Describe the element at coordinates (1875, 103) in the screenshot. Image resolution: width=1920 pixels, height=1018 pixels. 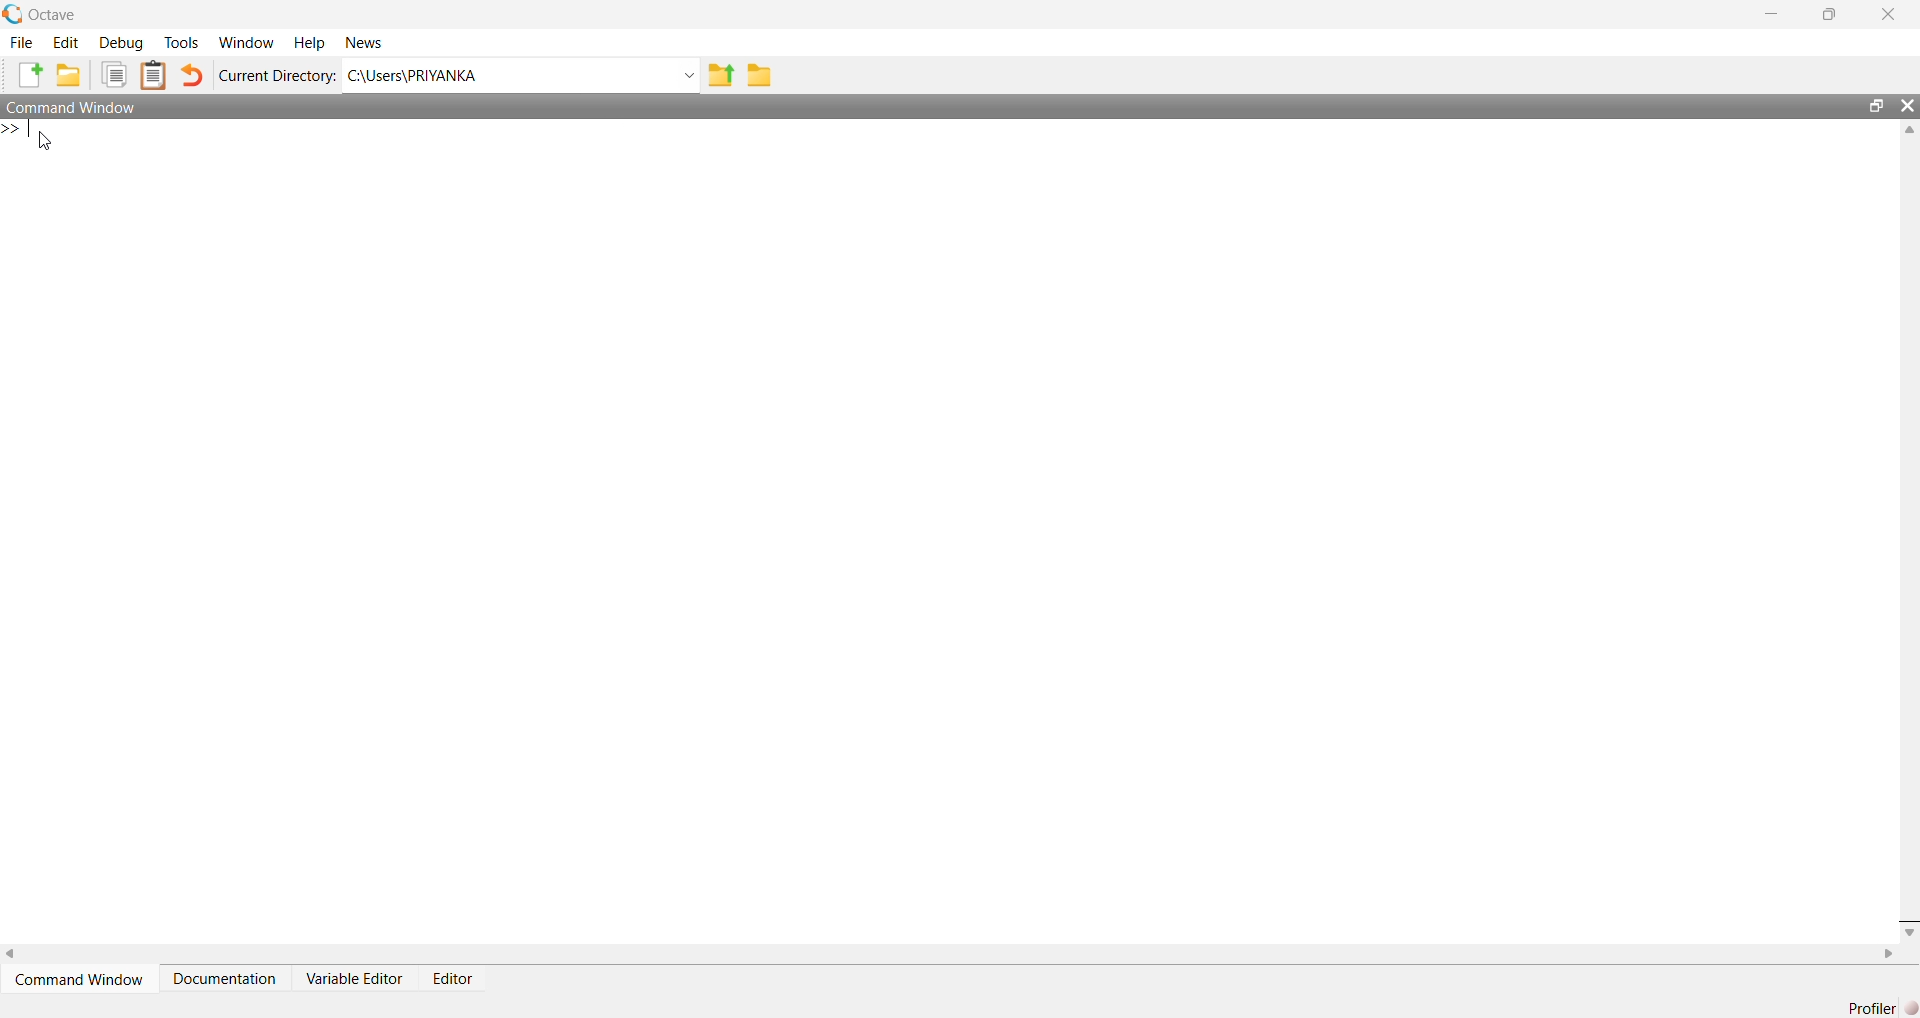
I see `open in separate window` at that location.